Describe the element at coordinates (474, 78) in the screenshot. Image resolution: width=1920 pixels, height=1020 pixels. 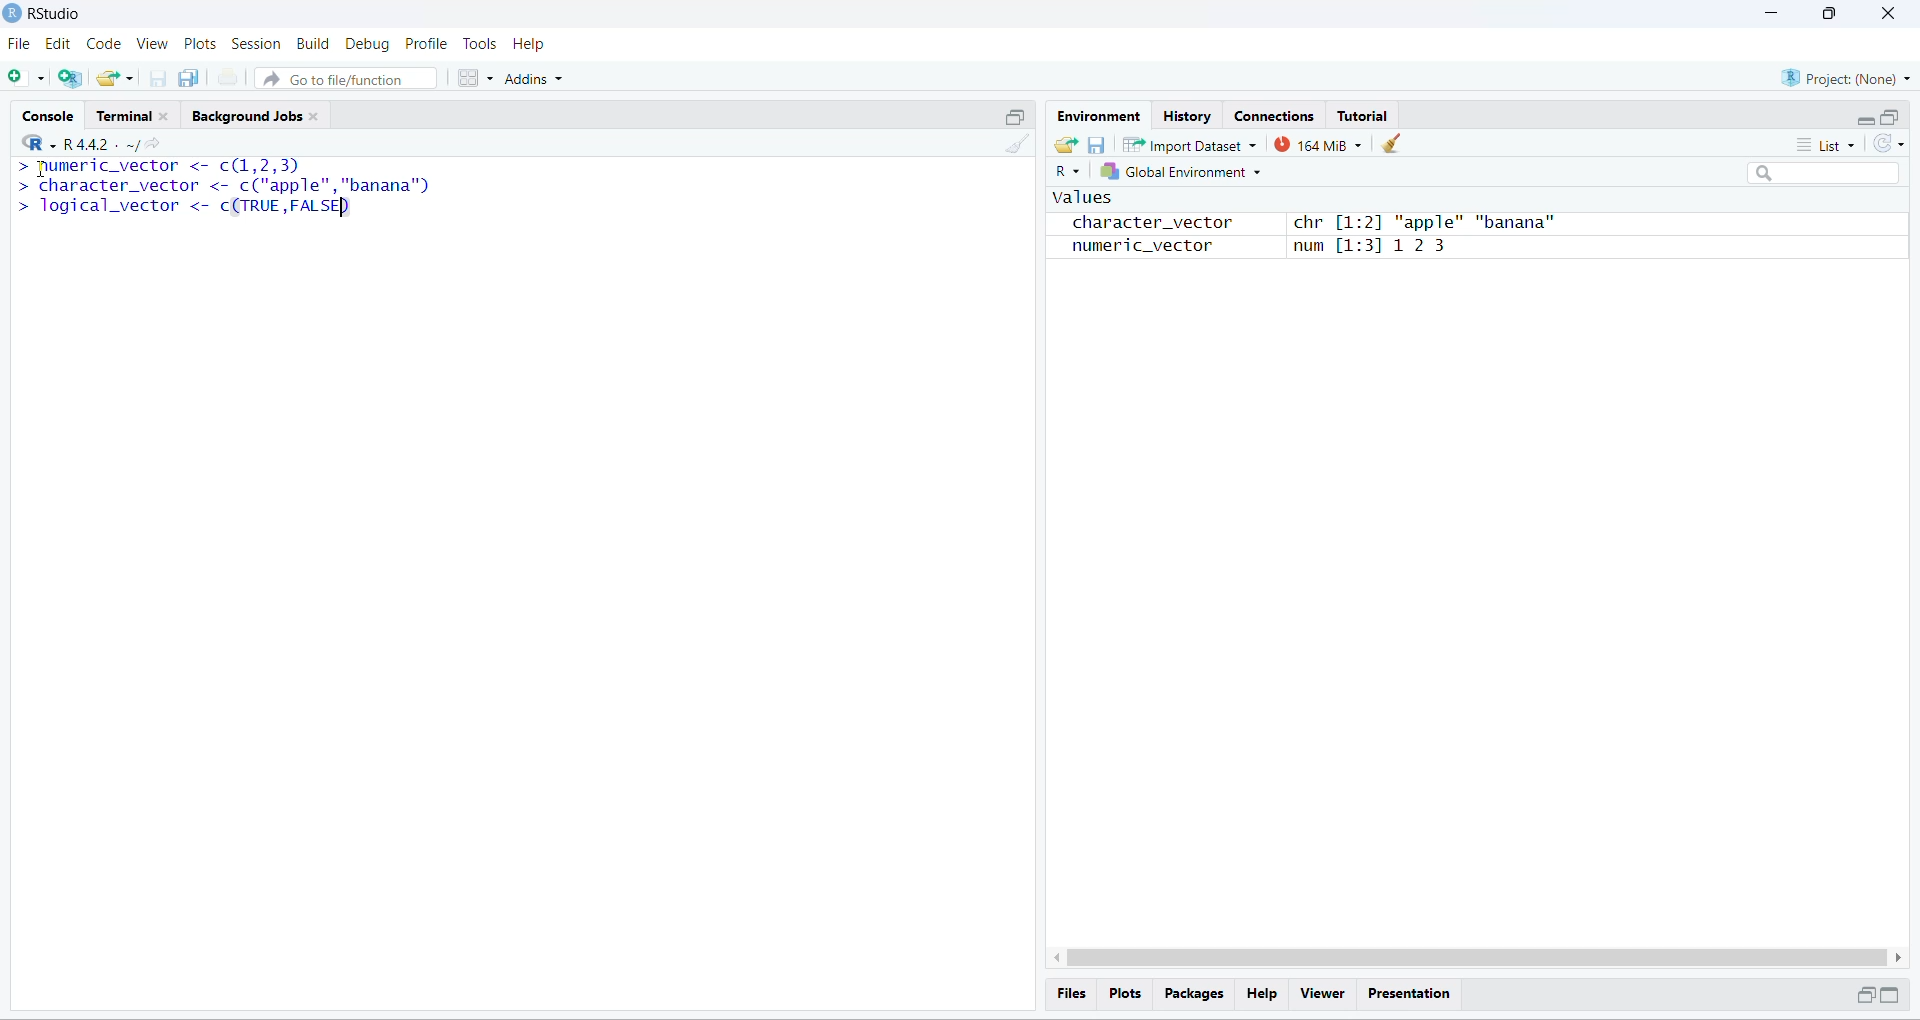
I see `workspace panes` at that location.